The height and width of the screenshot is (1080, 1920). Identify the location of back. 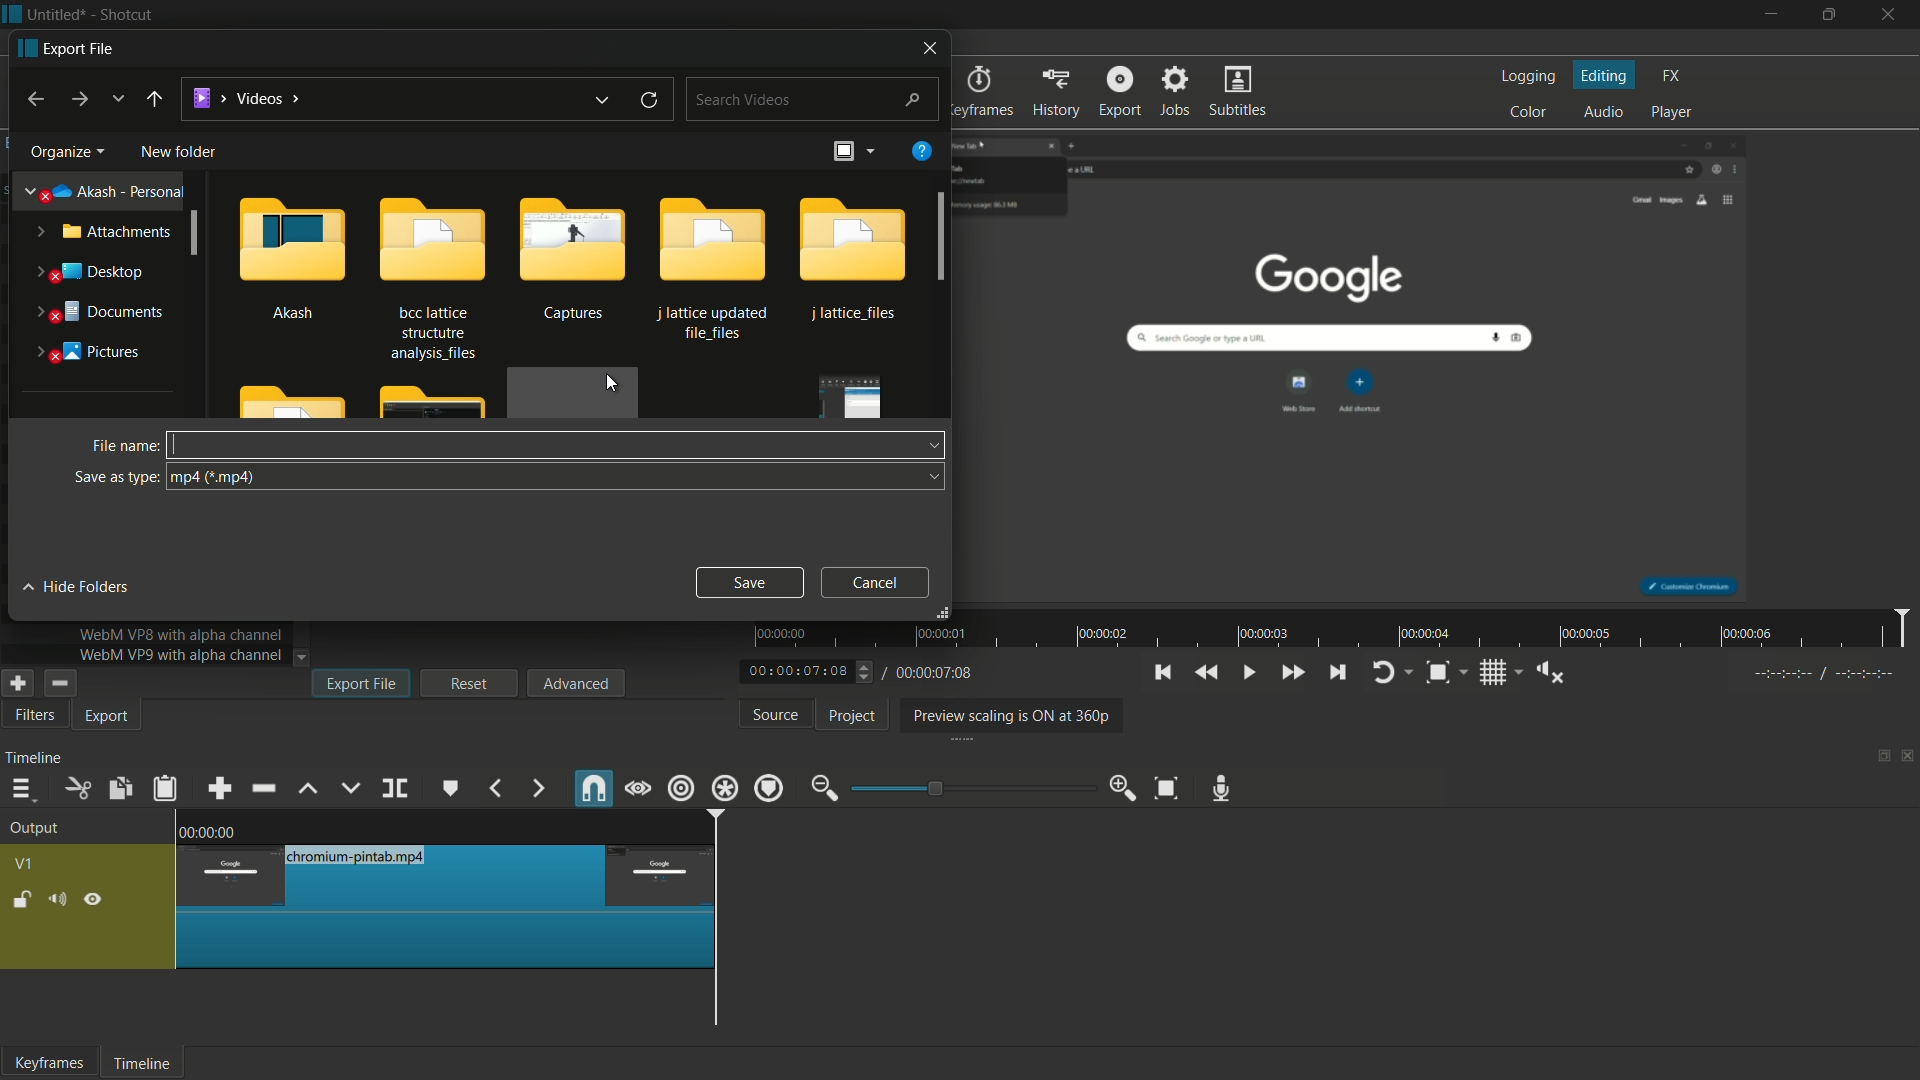
(32, 100).